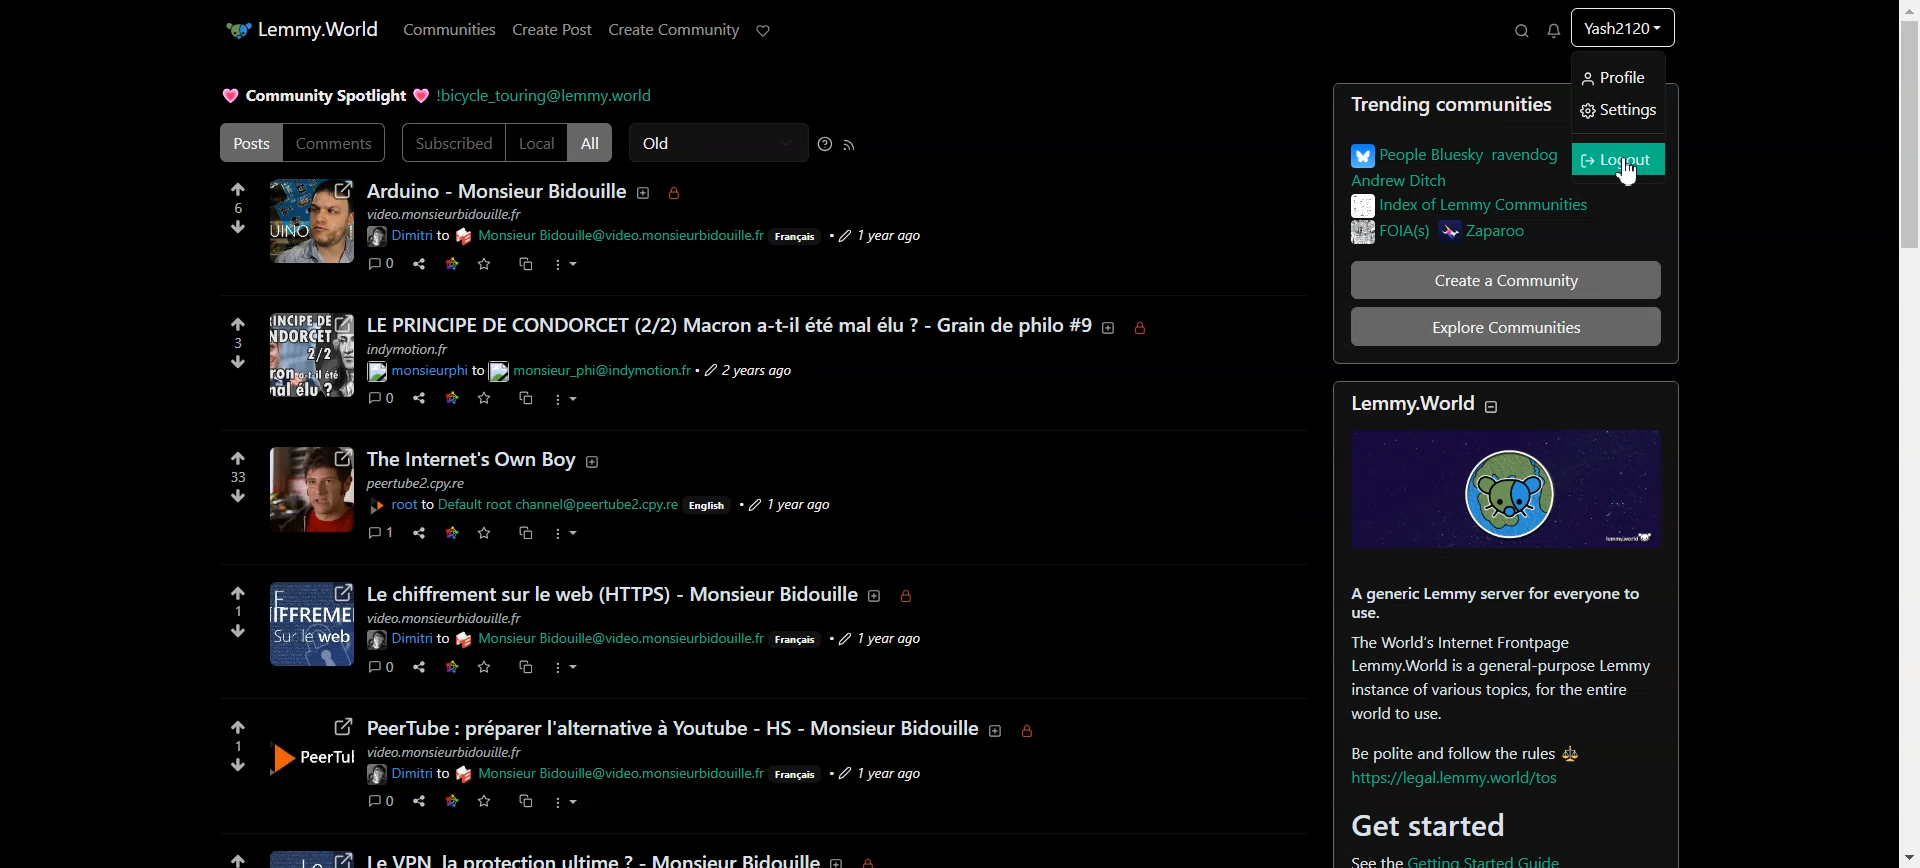  What do you see at coordinates (419, 263) in the screenshot?
I see `Share` at bounding box center [419, 263].